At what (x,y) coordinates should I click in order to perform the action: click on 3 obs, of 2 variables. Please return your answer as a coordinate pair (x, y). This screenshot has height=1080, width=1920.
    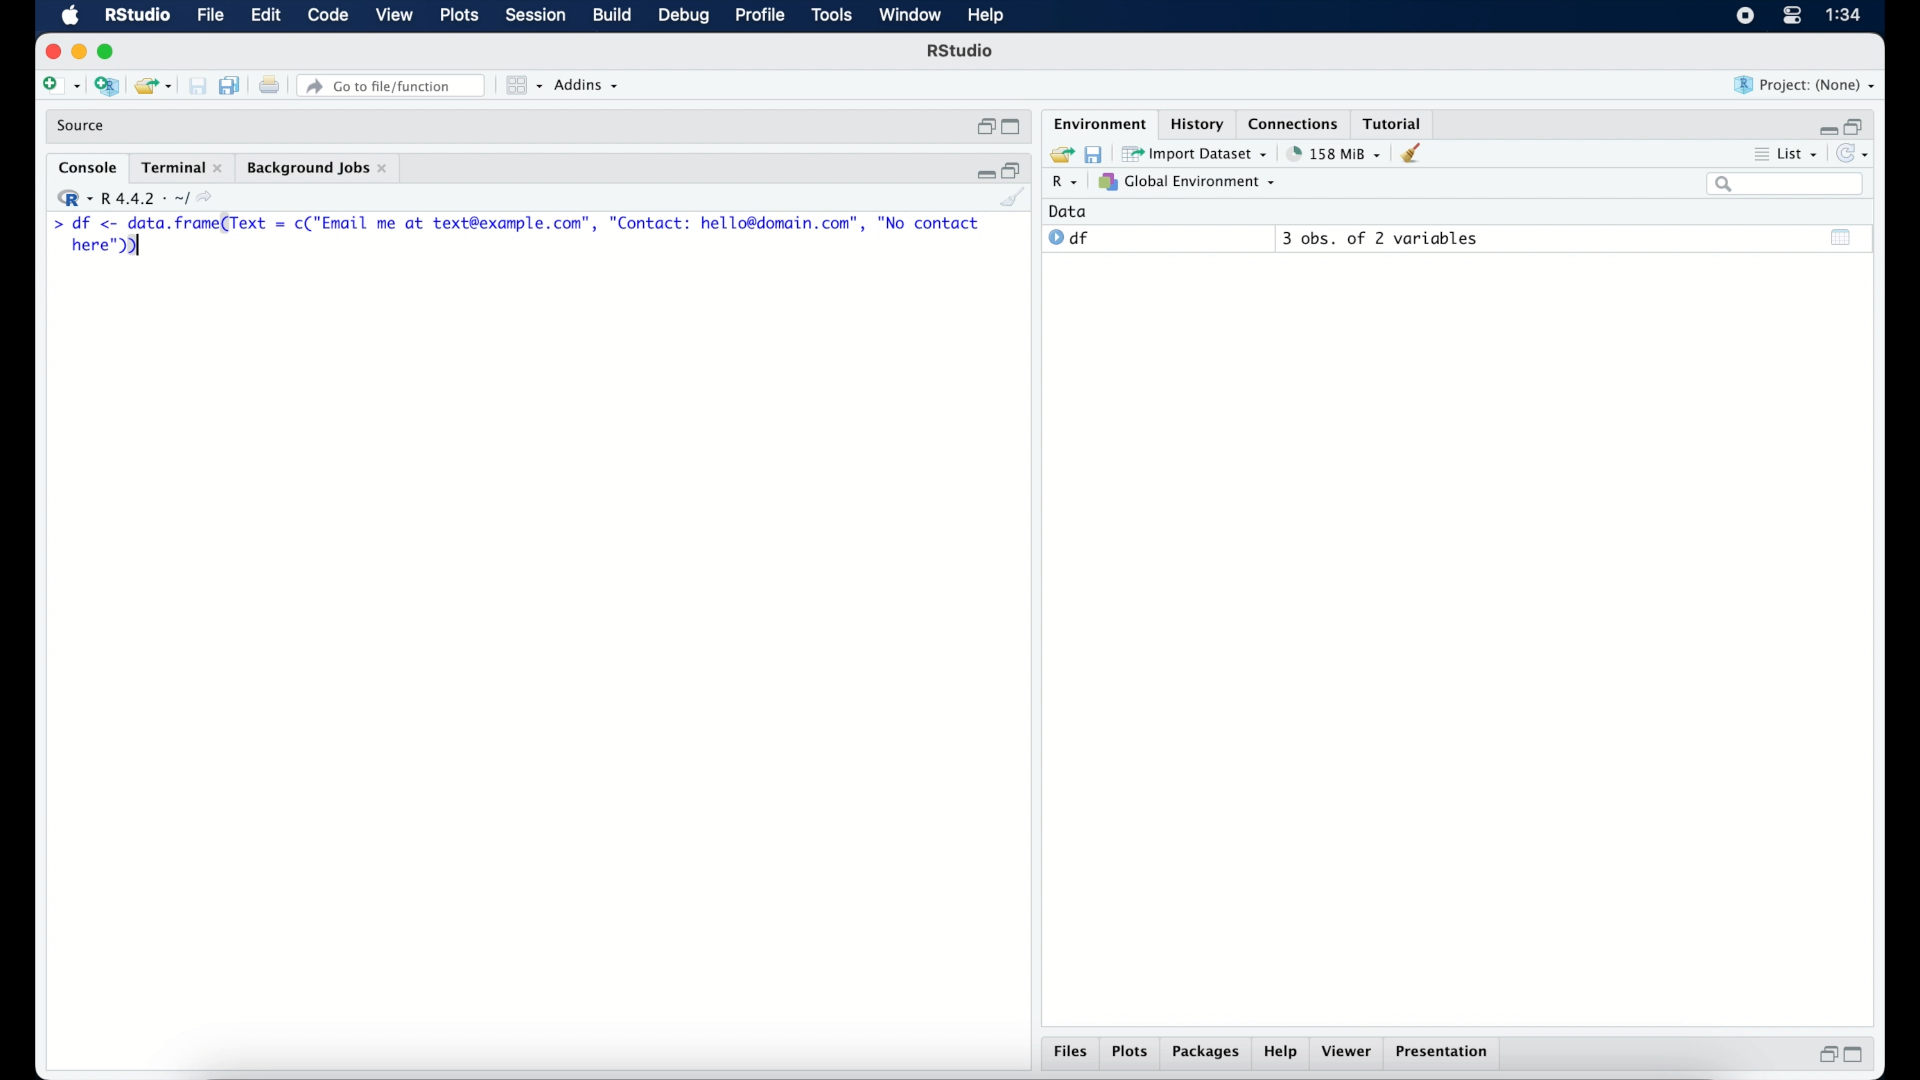
    Looking at the image, I should click on (1381, 238).